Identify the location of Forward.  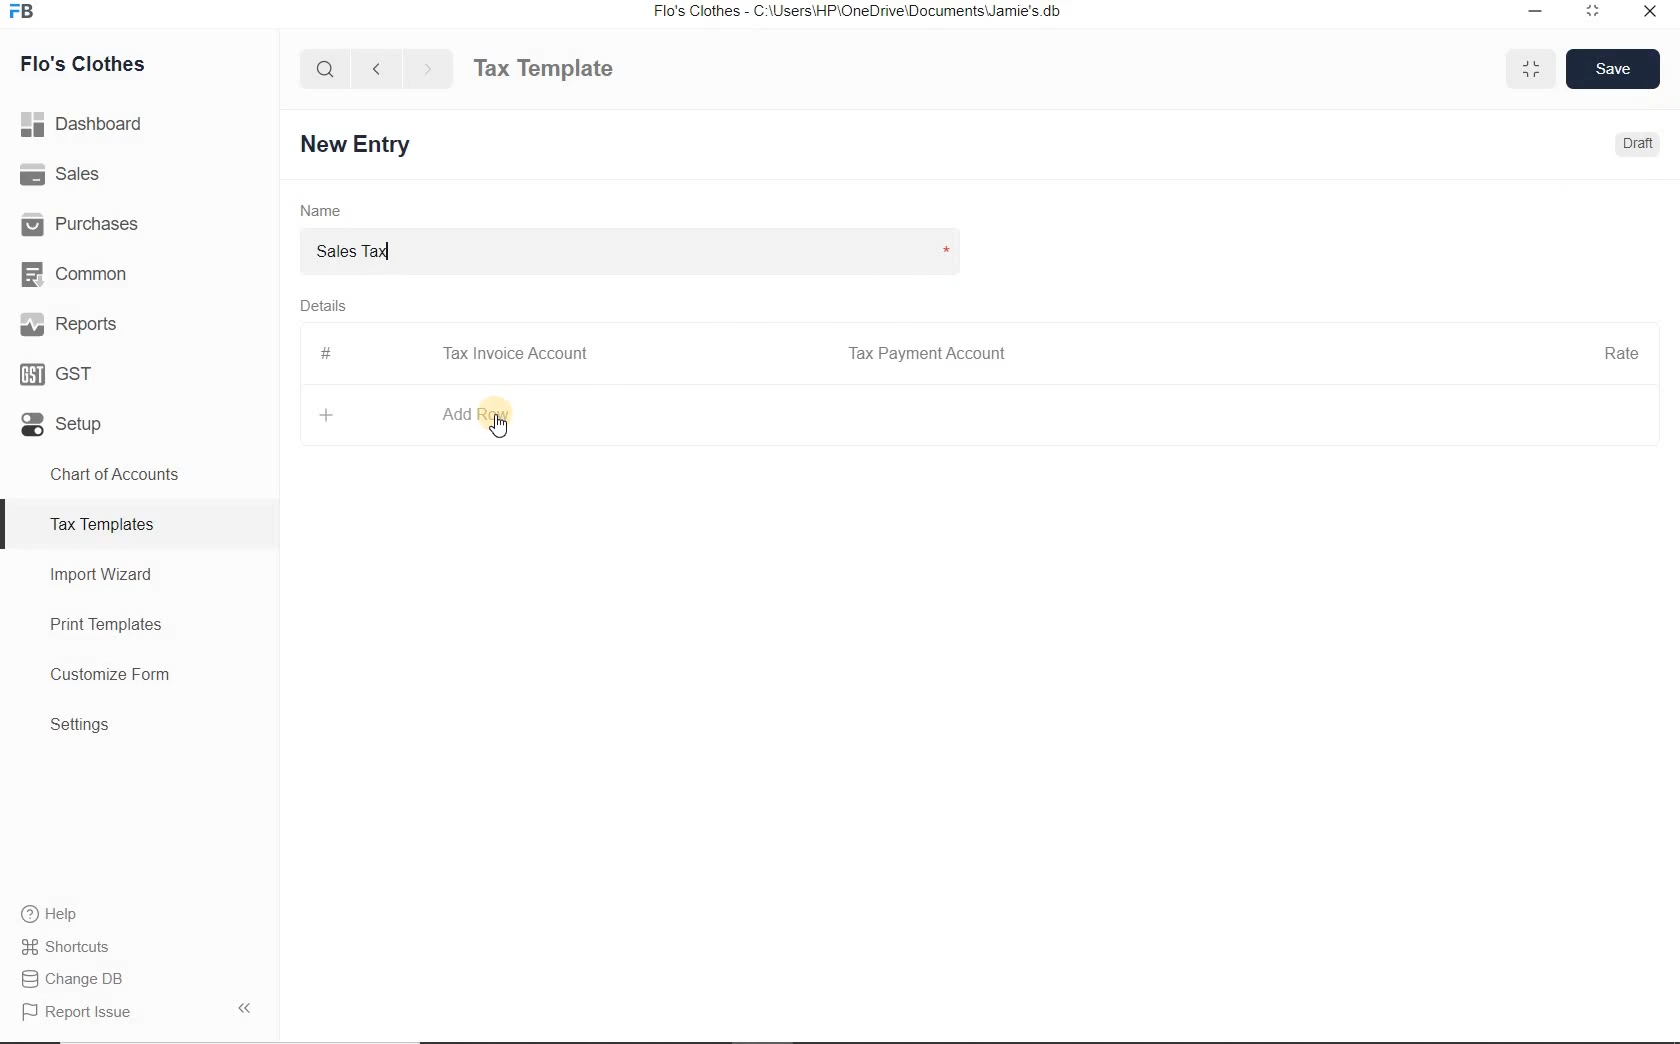
(429, 68).